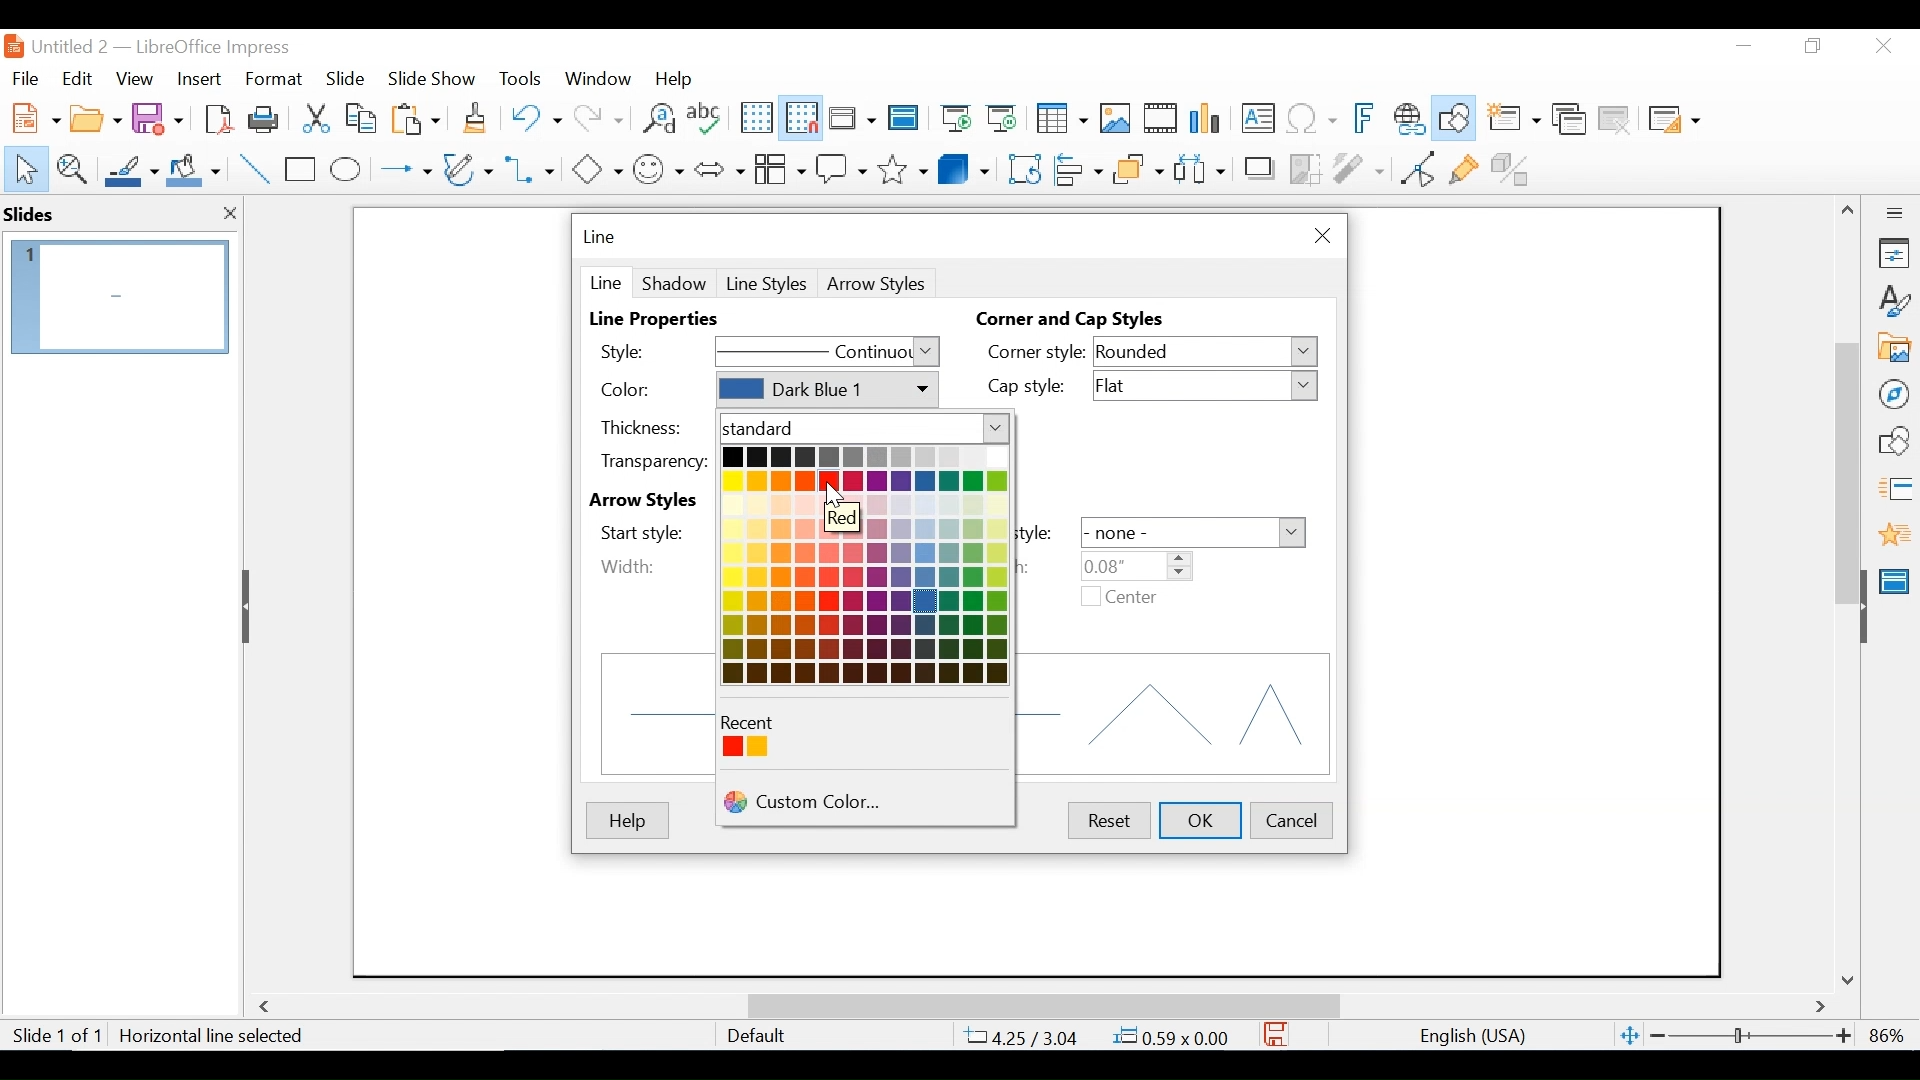  What do you see at coordinates (1060, 119) in the screenshot?
I see `Table` at bounding box center [1060, 119].